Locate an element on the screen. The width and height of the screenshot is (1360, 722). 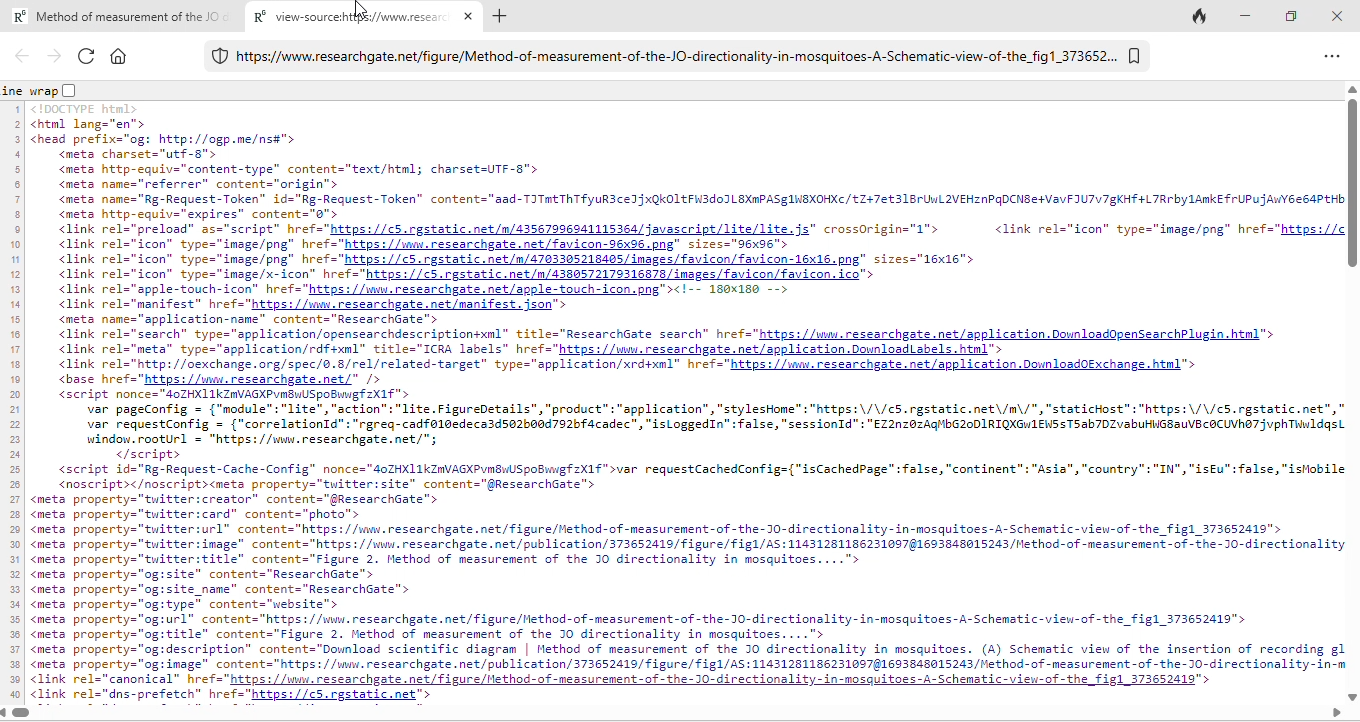
line numbers is located at coordinates (13, 402).